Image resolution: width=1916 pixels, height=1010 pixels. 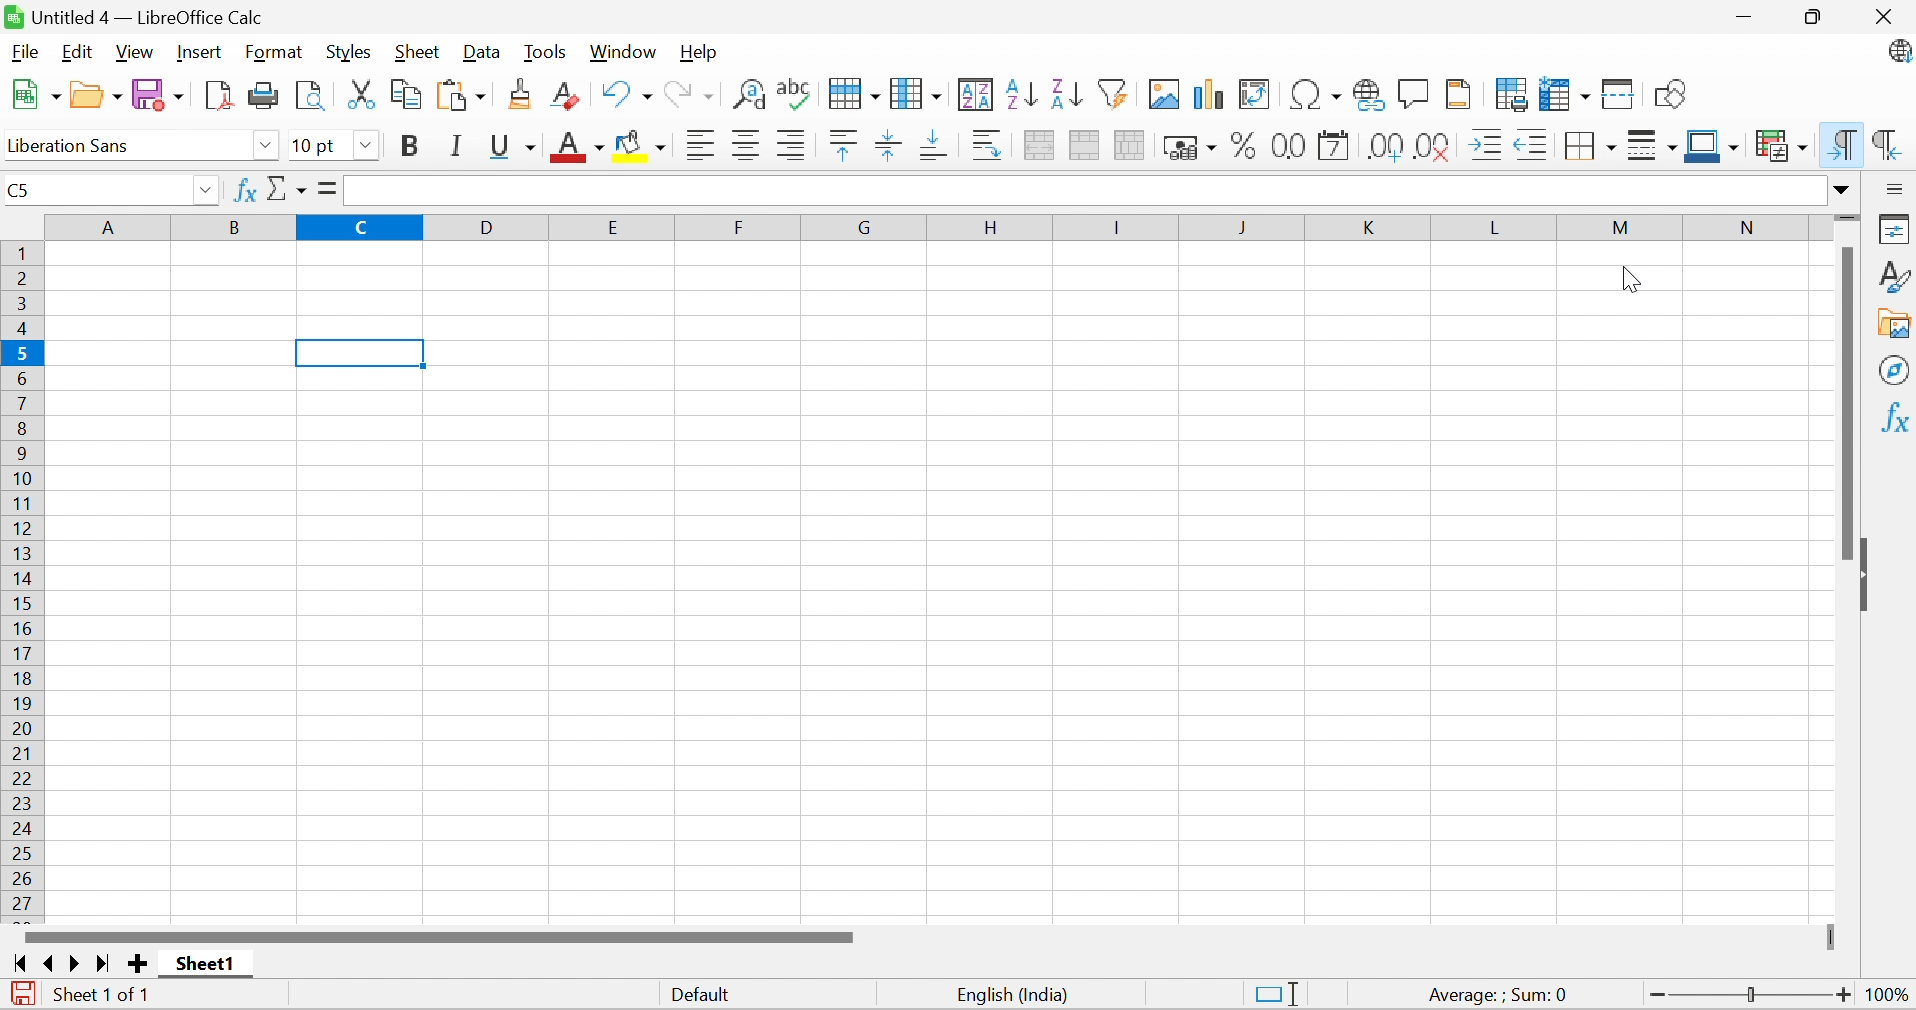 I want to click on Input line, so click(x=1085, y=191).